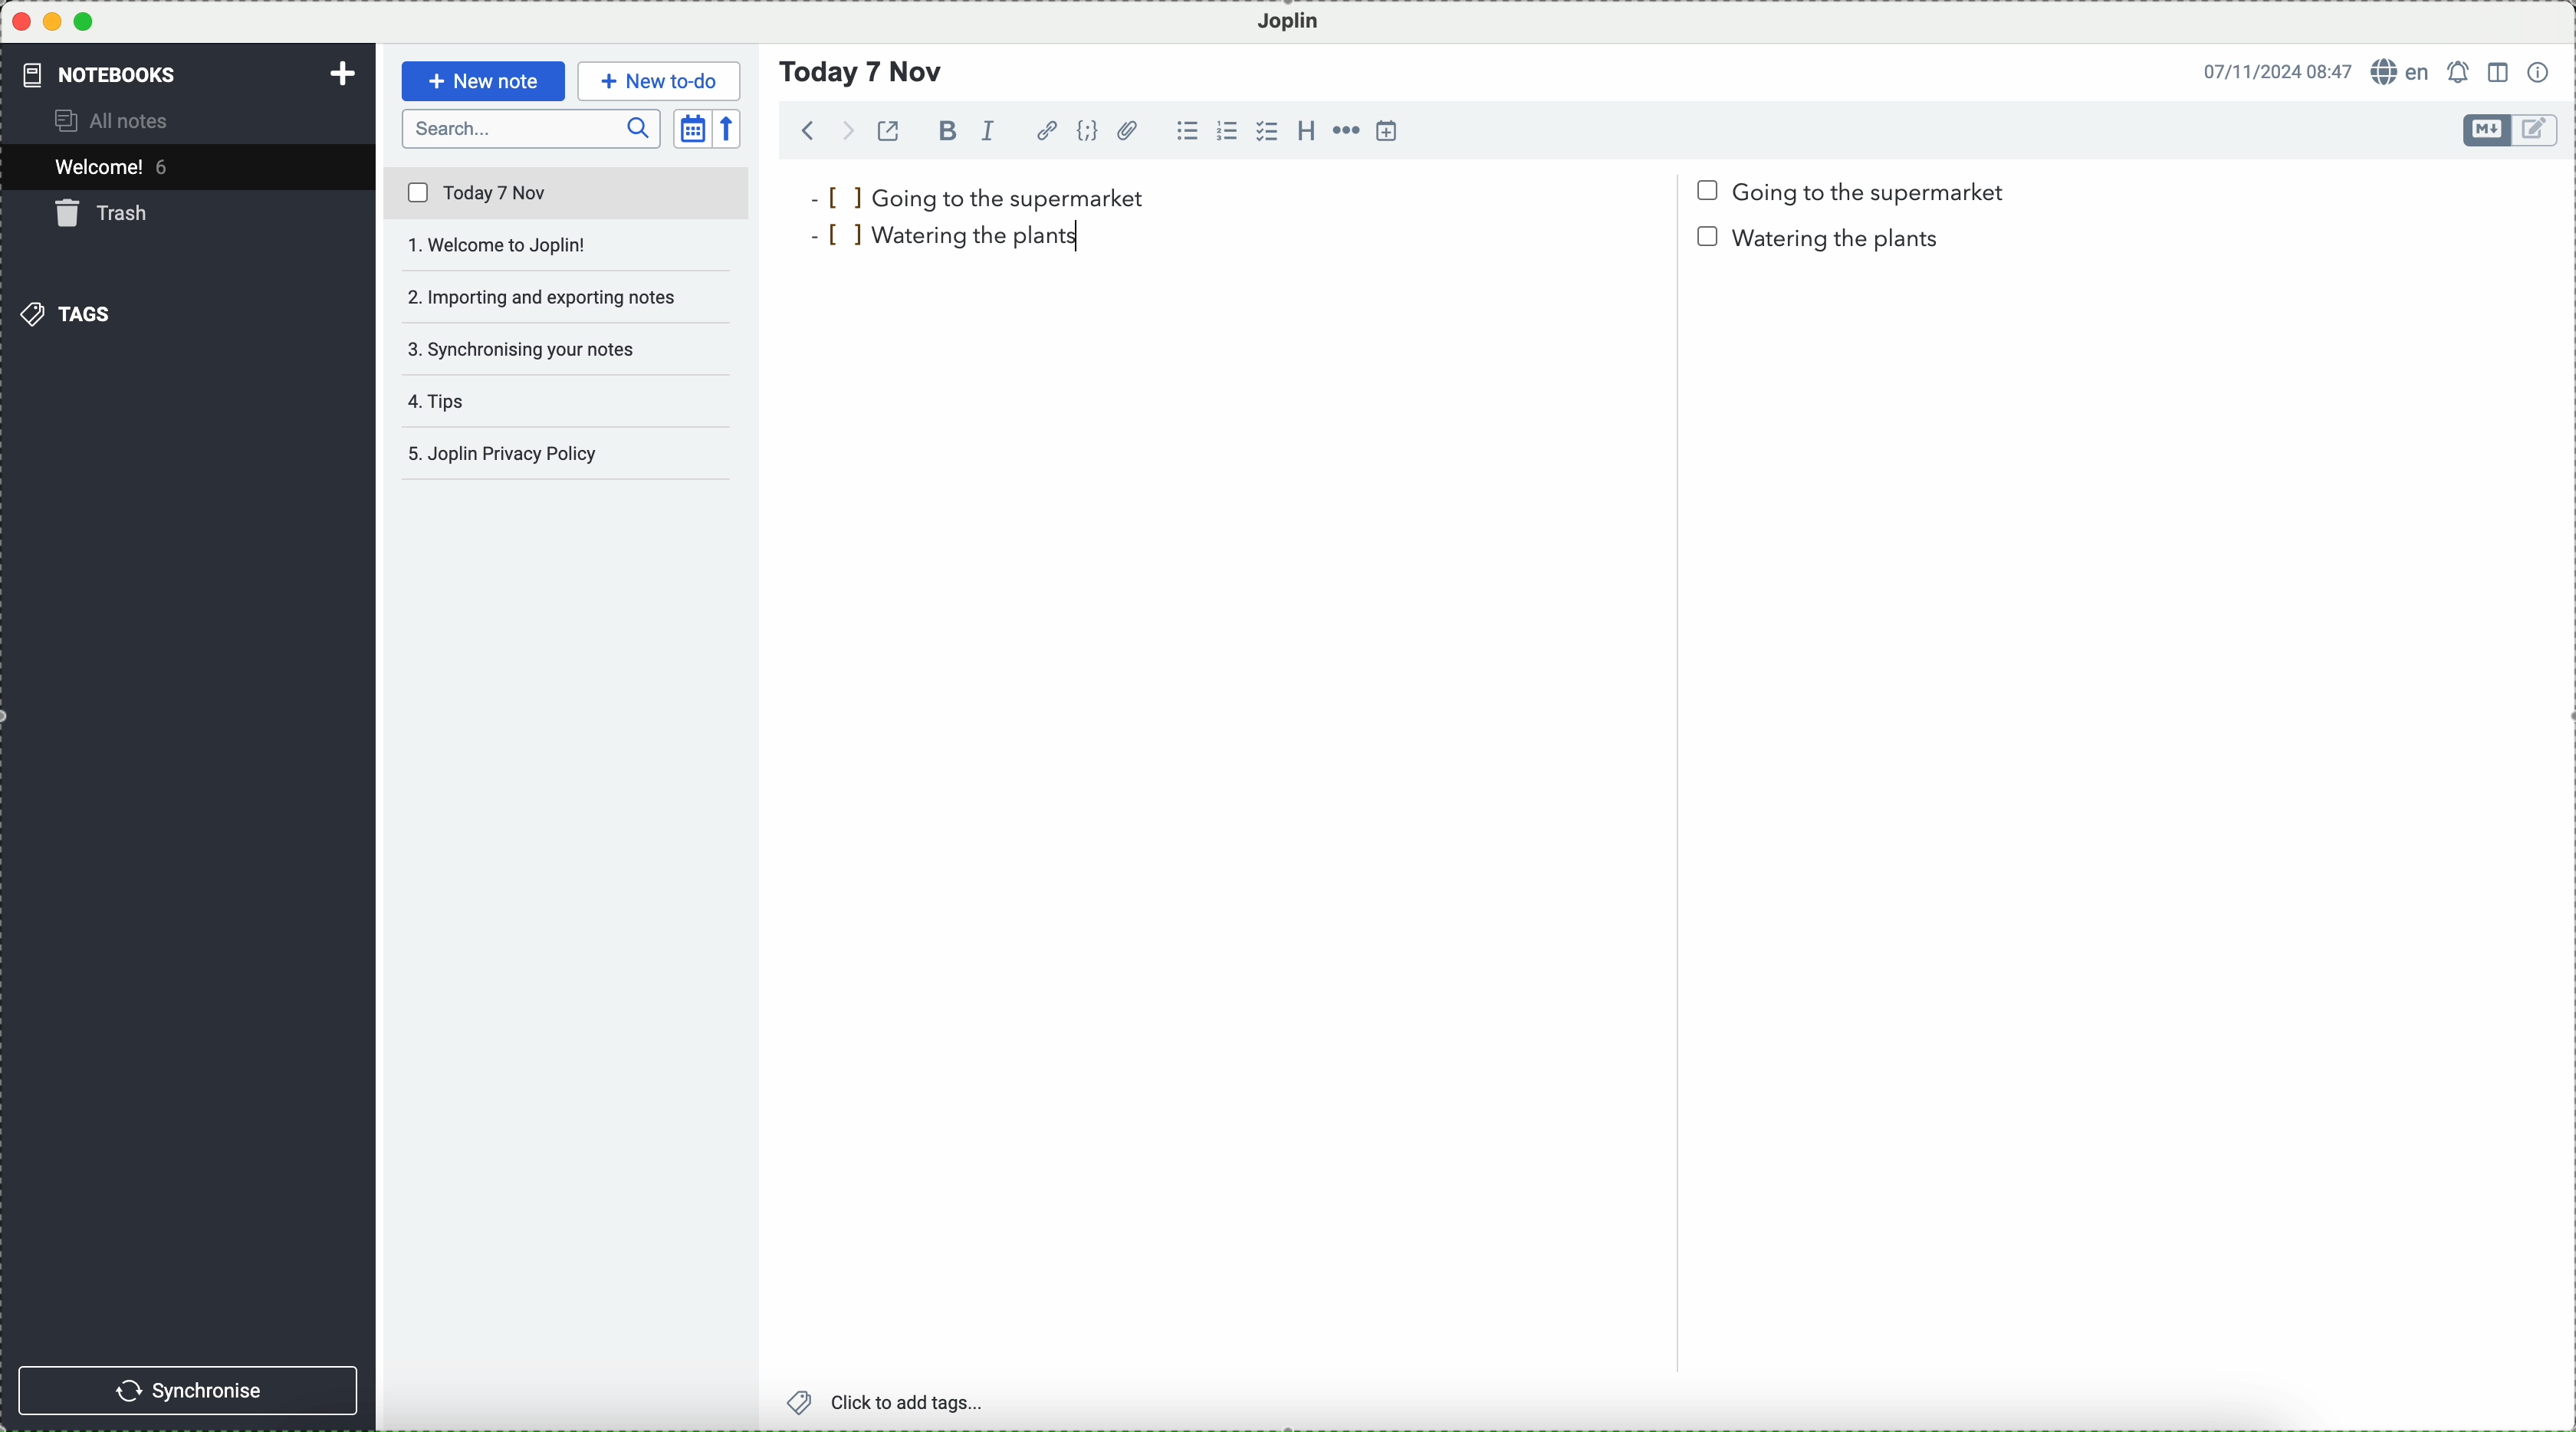 The width and height of the screenshot is (2576, 1432). Describe the element at coordinates (54, 21) in the screenshot. I see `minimize` at that location.